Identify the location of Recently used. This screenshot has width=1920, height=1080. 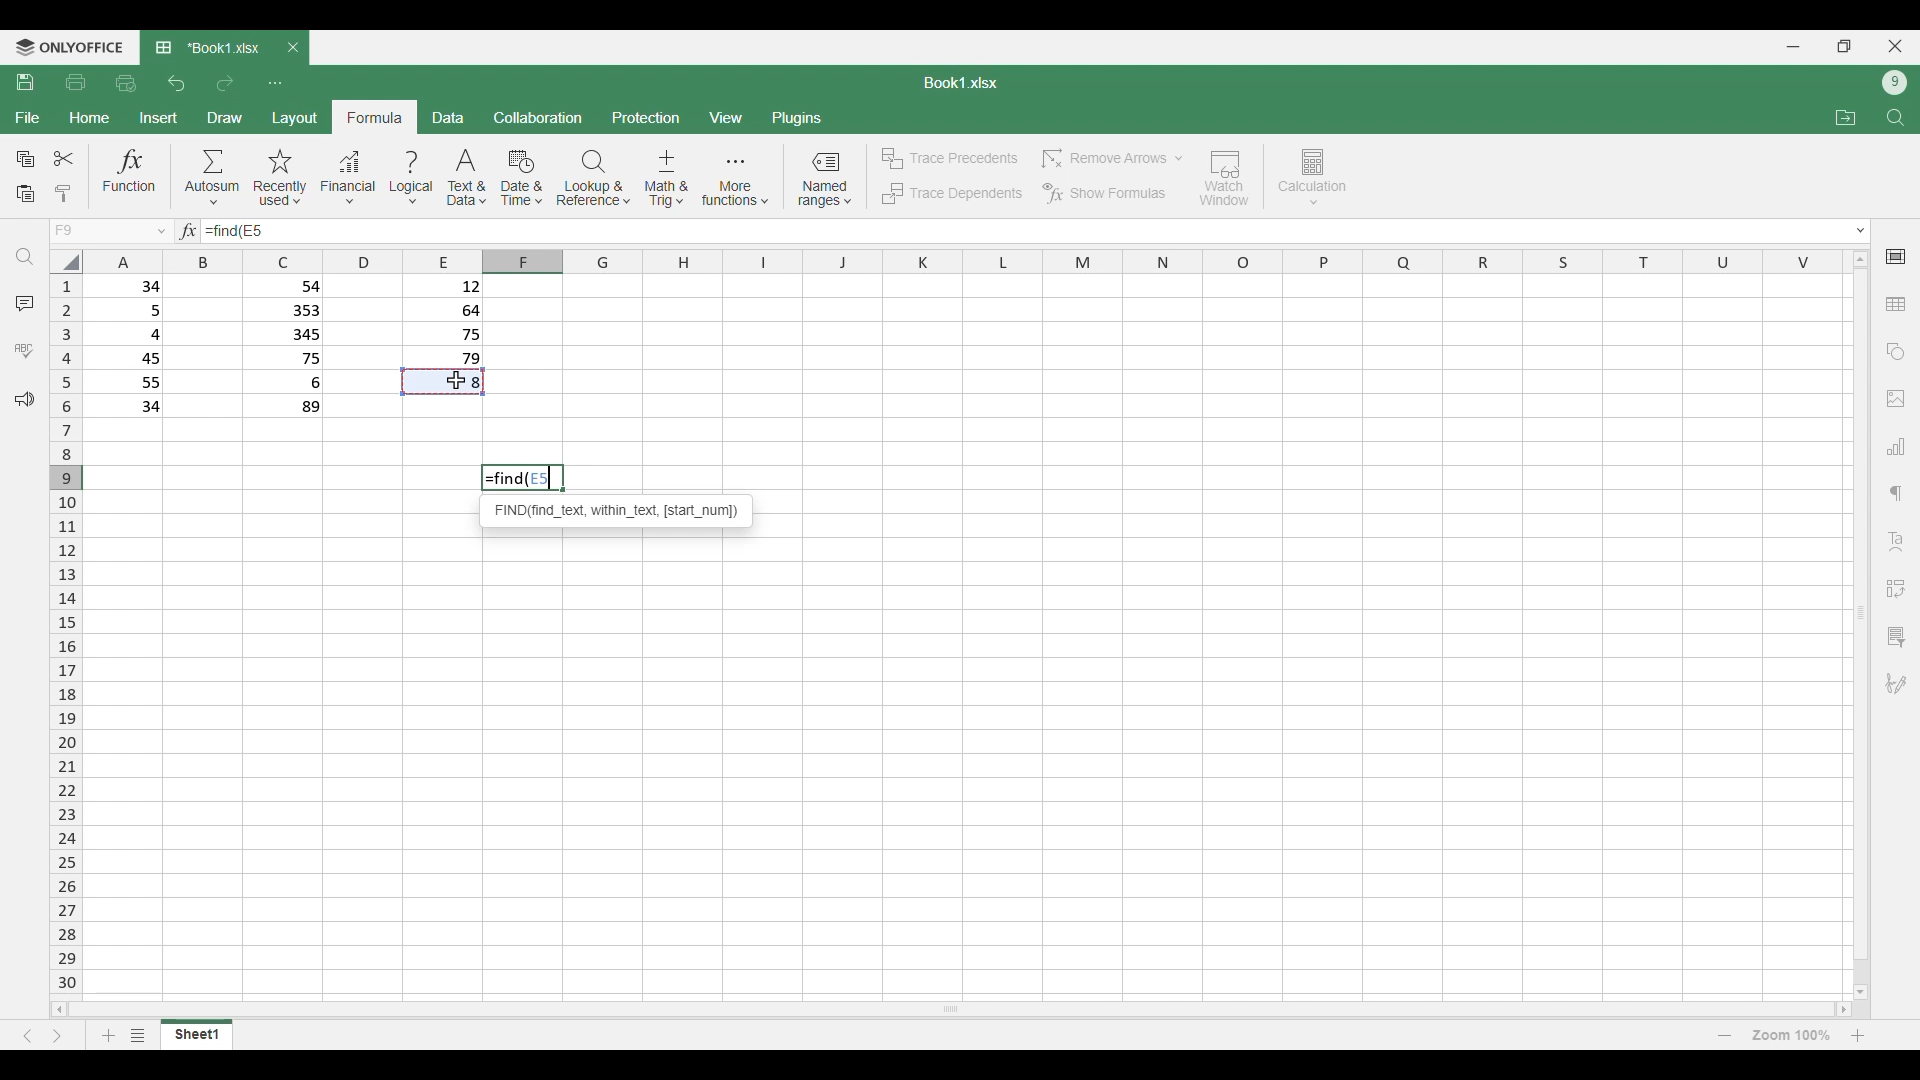
(281, 178).